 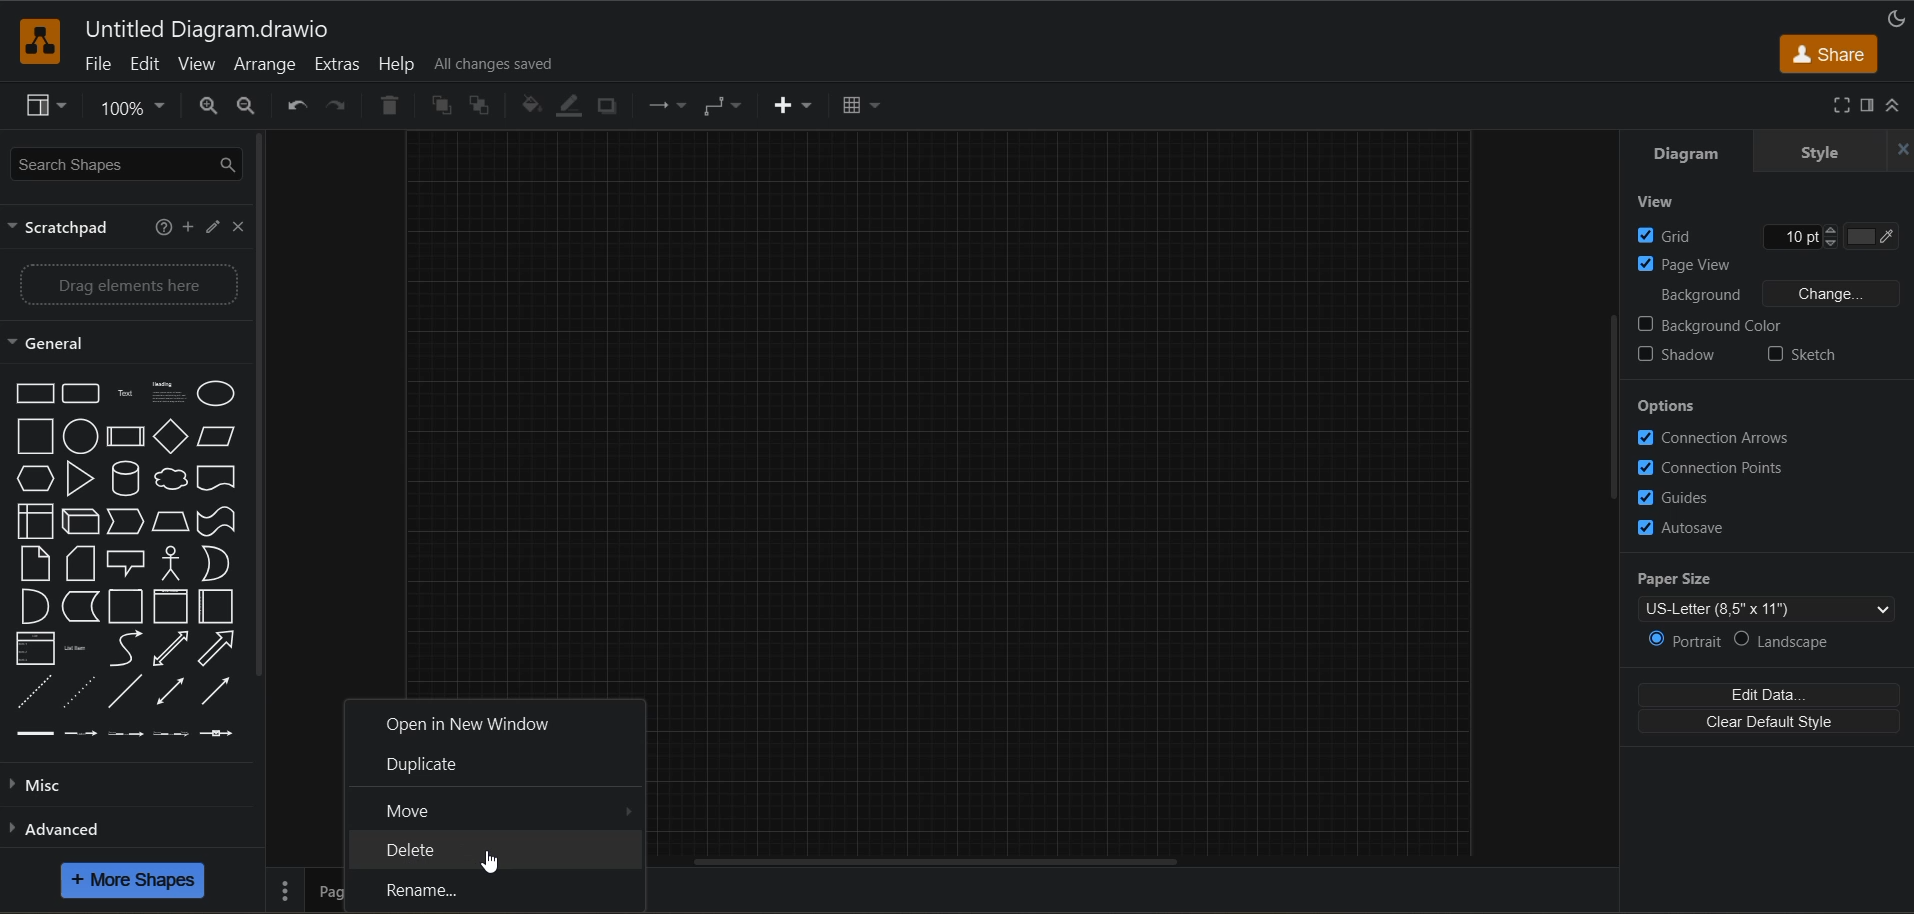 What do you see at coordinates (96, 63) in the screenshot?
I see `file` at bounding box center [96, 63].